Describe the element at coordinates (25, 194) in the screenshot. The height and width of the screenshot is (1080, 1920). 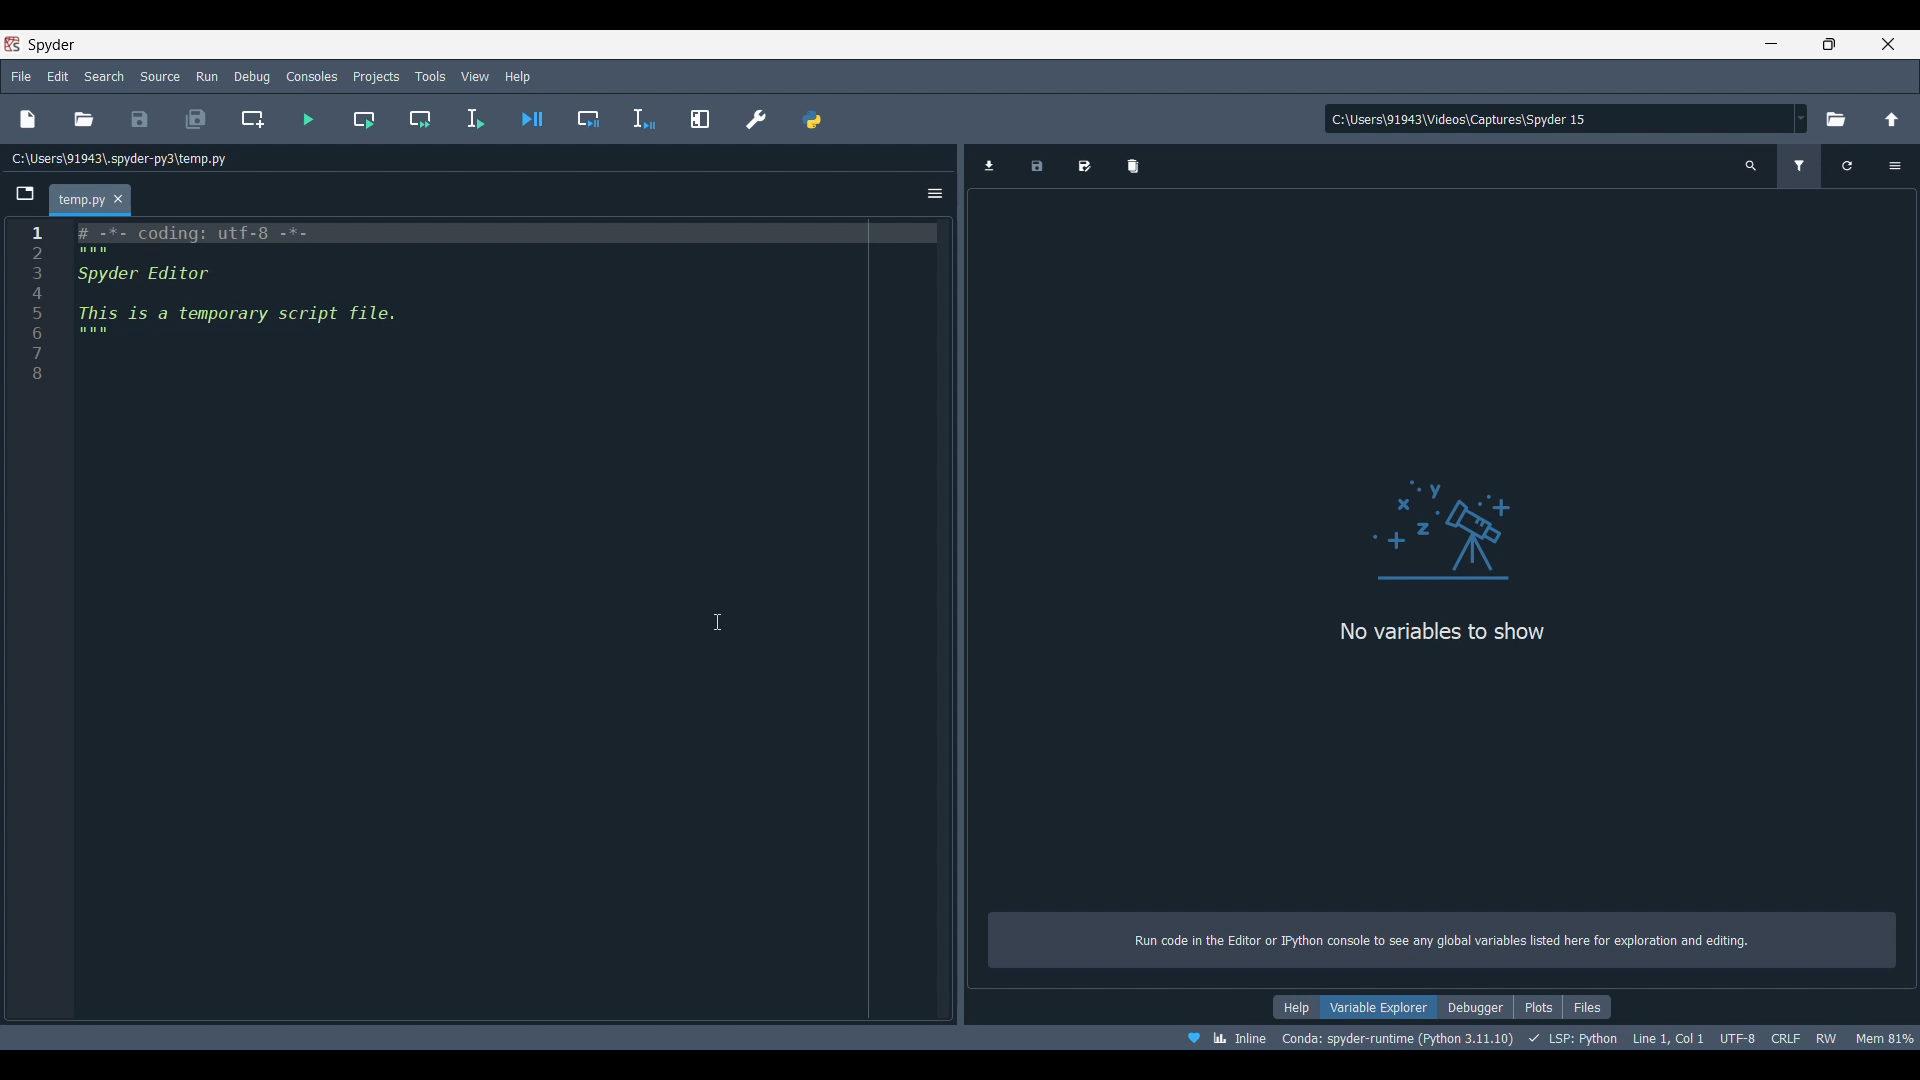
I see `Browse tabs` at that location.